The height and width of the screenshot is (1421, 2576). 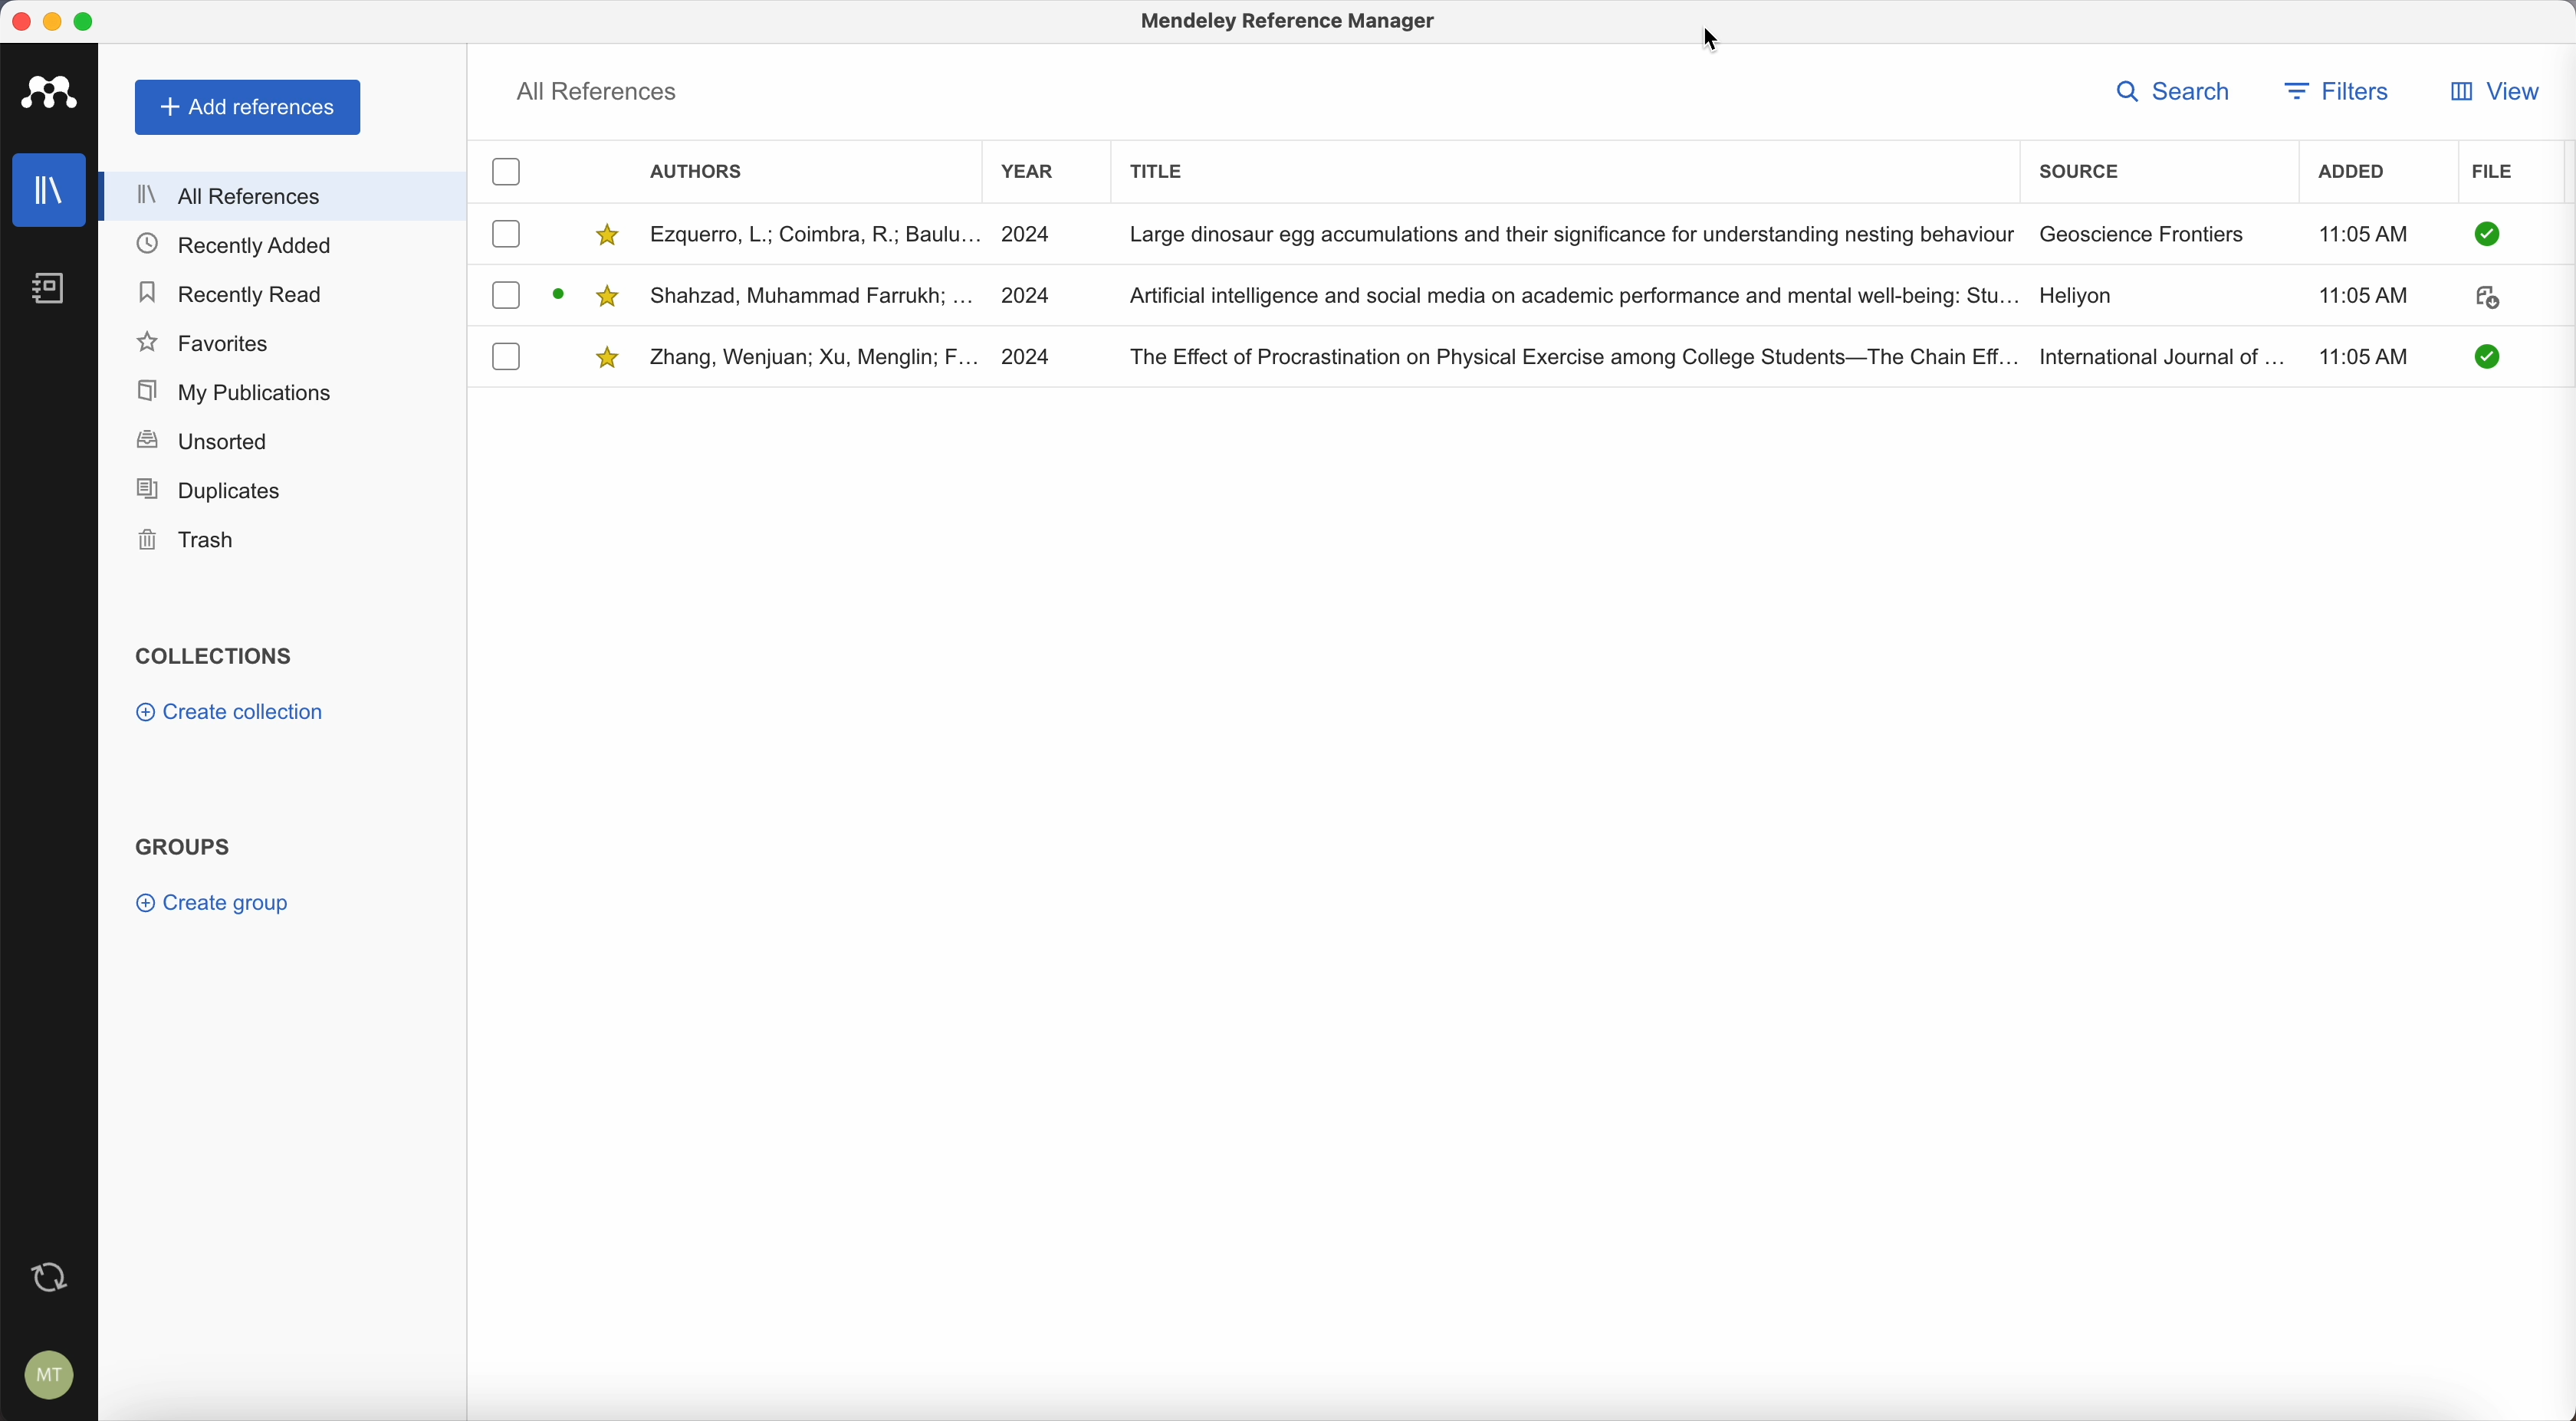 I want to click on close program, so click(x=20, y=21).